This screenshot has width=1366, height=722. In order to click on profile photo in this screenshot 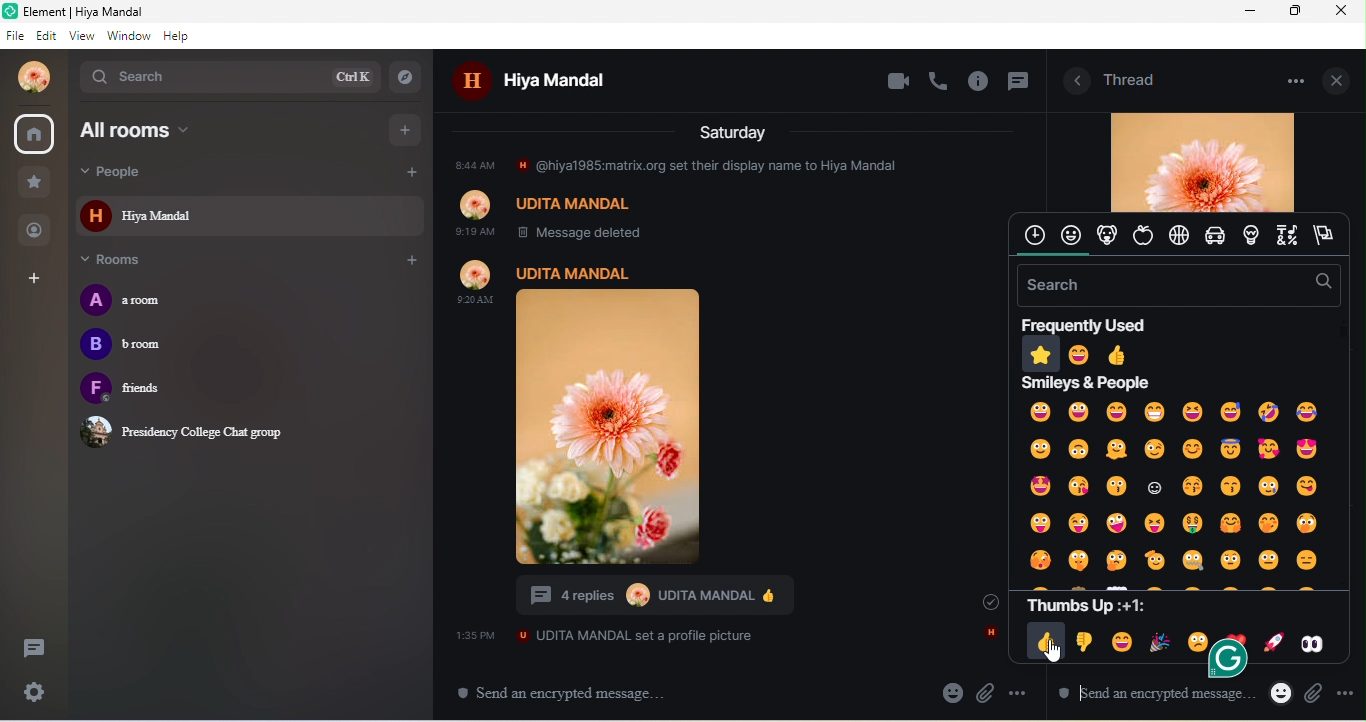, I will do `click(1201, 161)`.